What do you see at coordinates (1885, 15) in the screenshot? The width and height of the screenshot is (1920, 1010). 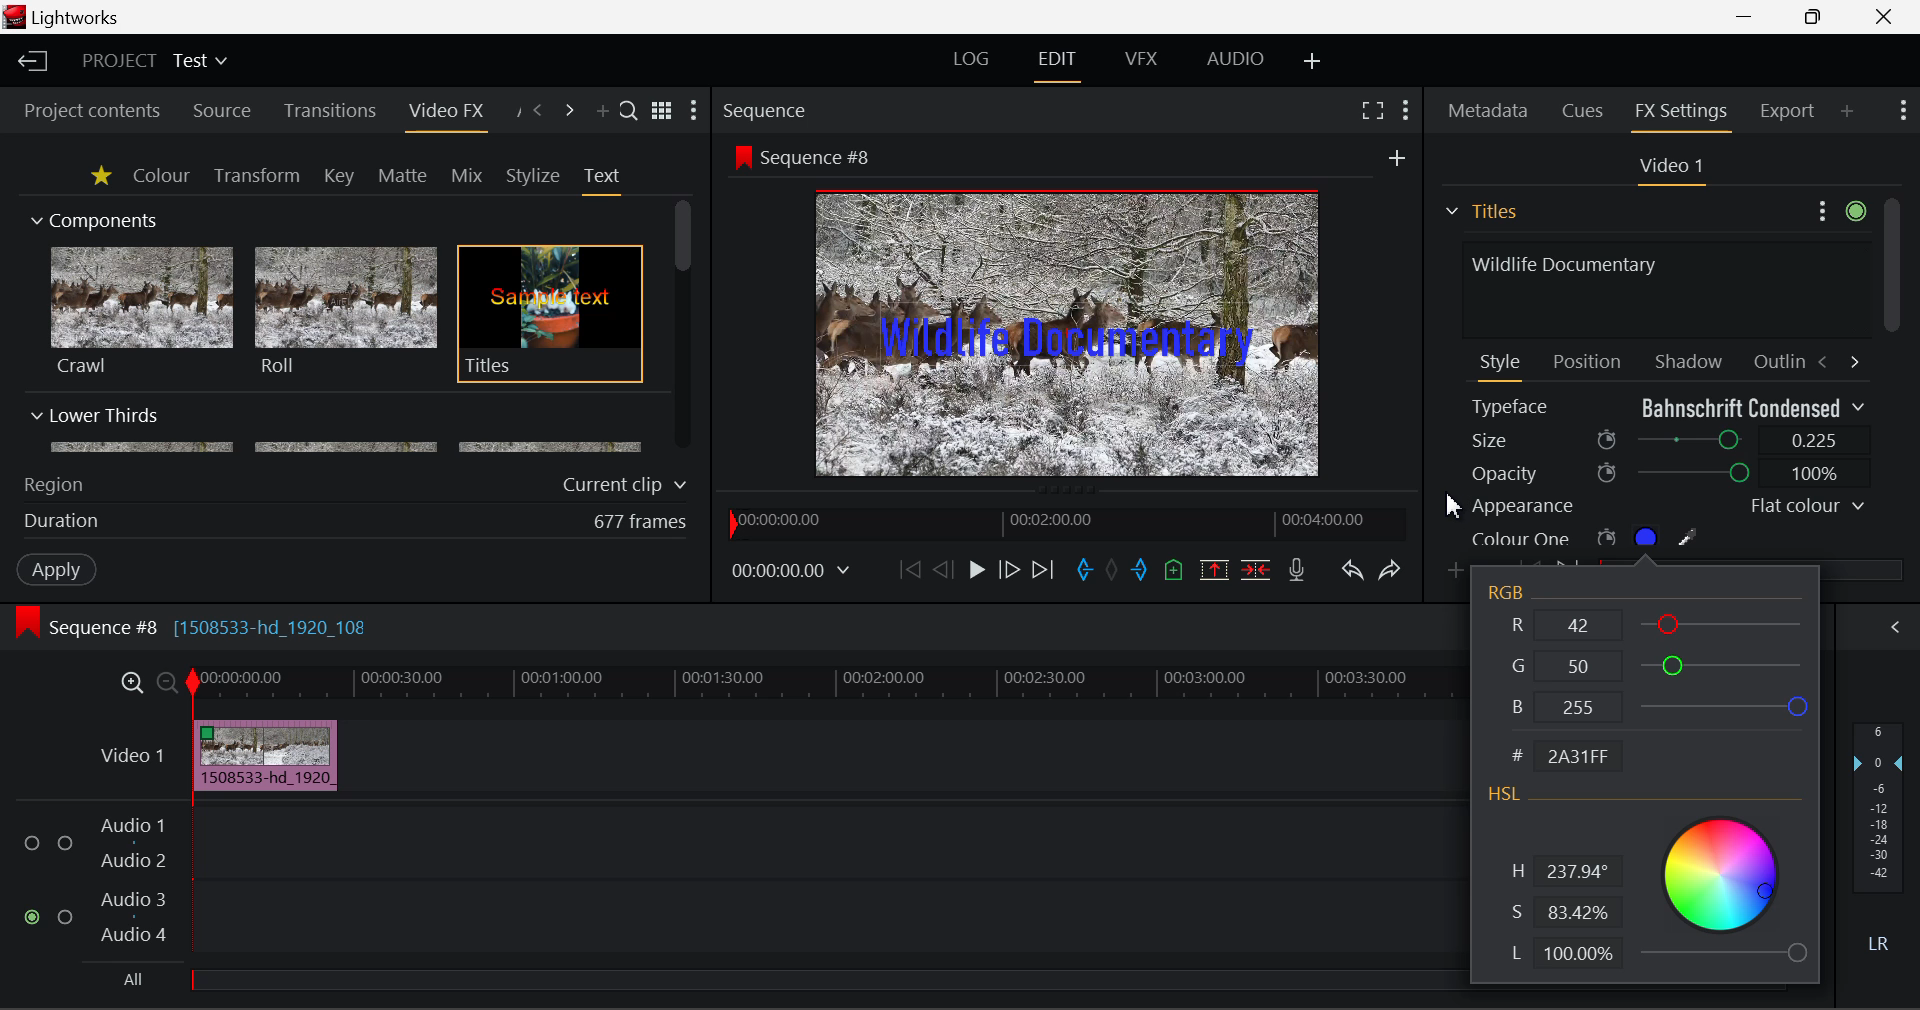 I see `Close` at bounding box center [1885, 15].